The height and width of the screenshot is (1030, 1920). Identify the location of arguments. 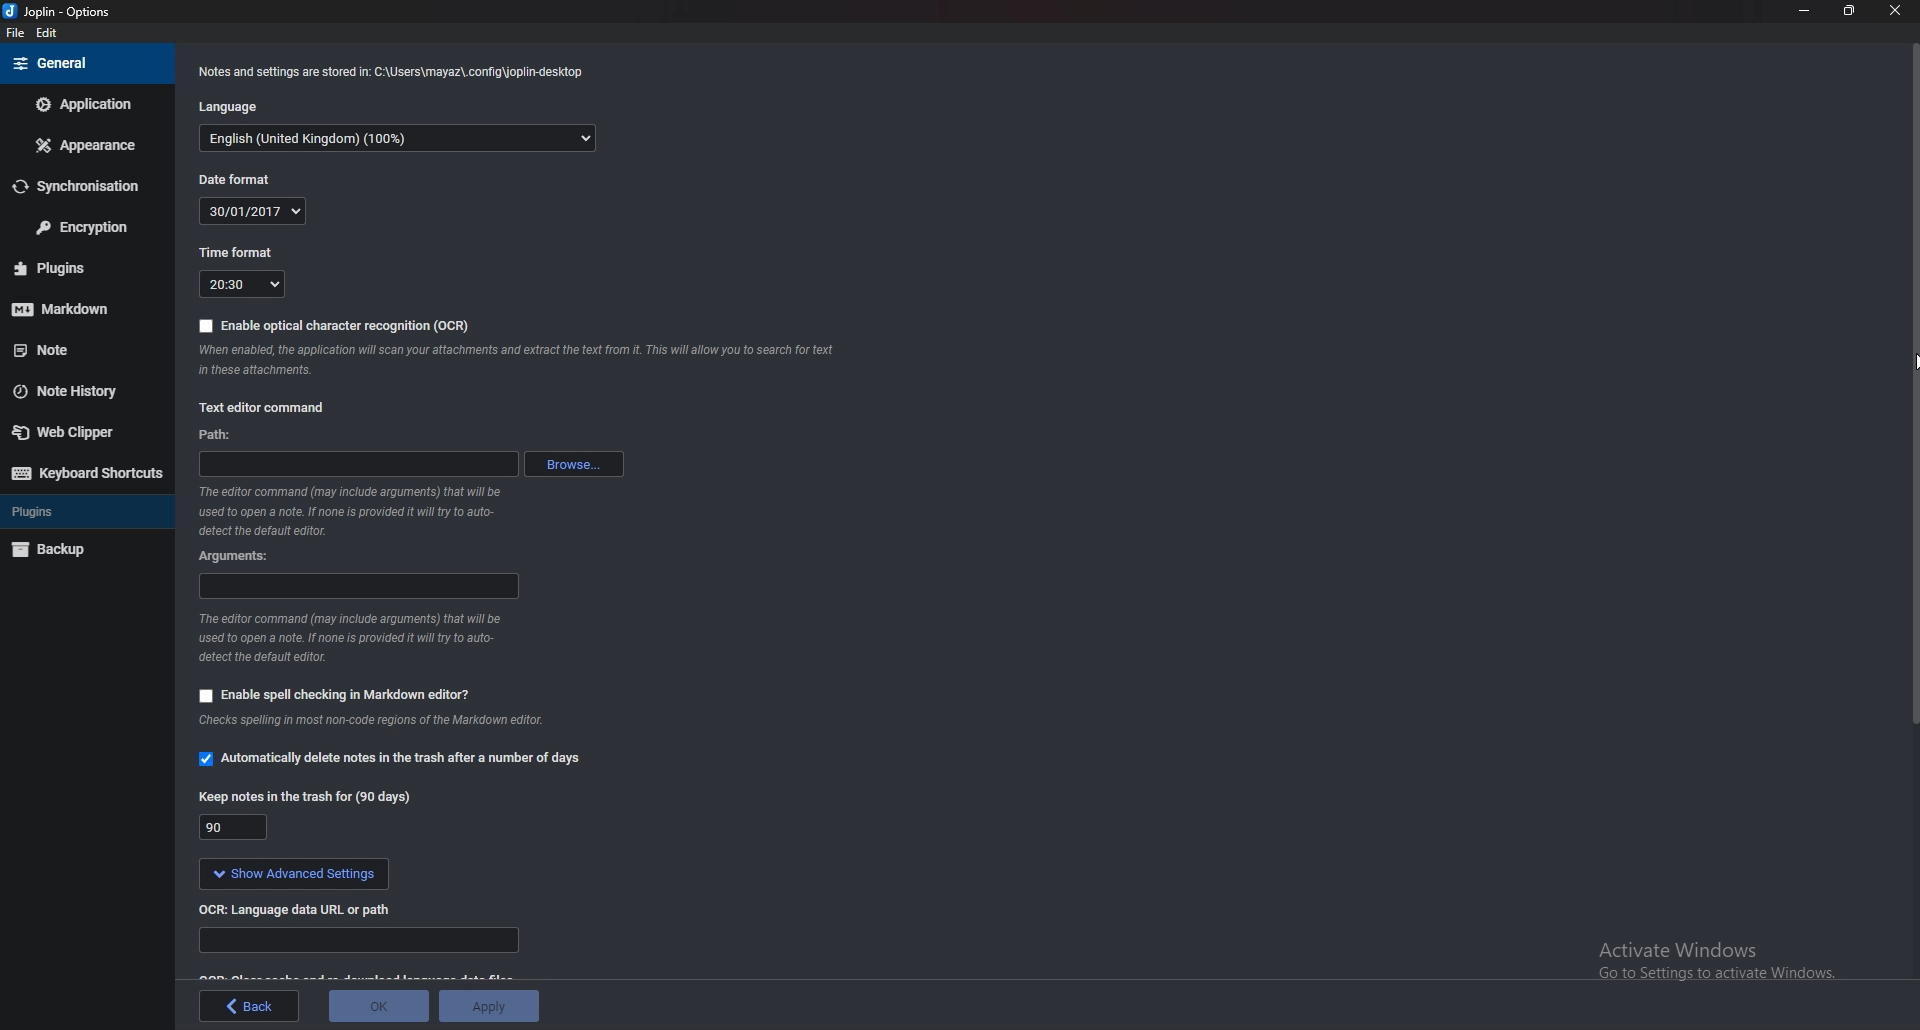
(357, 586).